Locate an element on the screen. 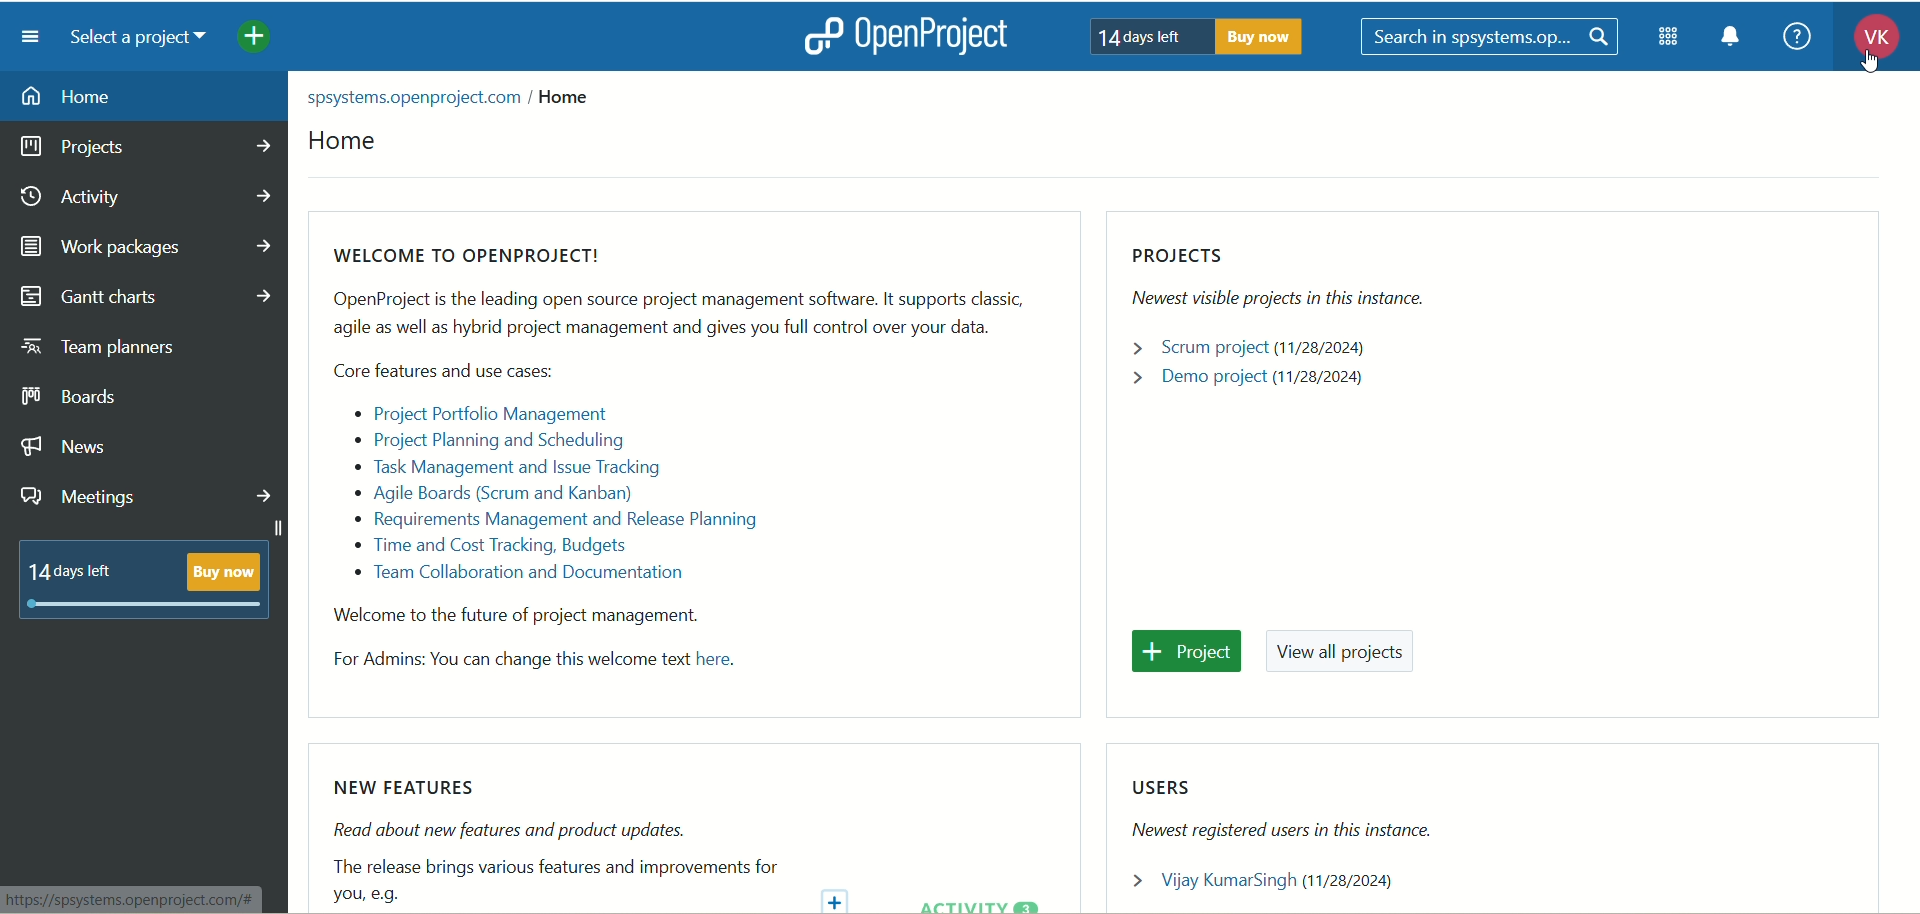  menu is located at coordinates (31, 37).